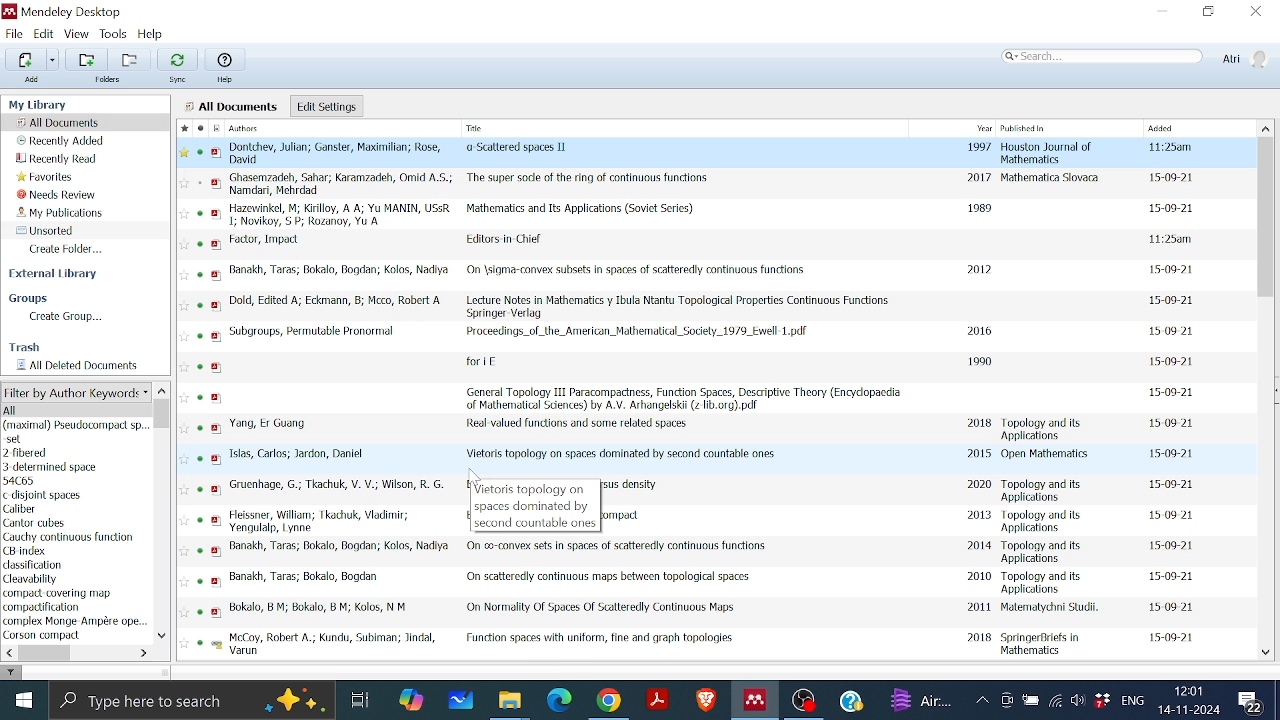 The width and height of the screenshot is (1280, 720). Describe the element at coordinates (186, 521) in the screenshot. I see `FAvourite` at that location.